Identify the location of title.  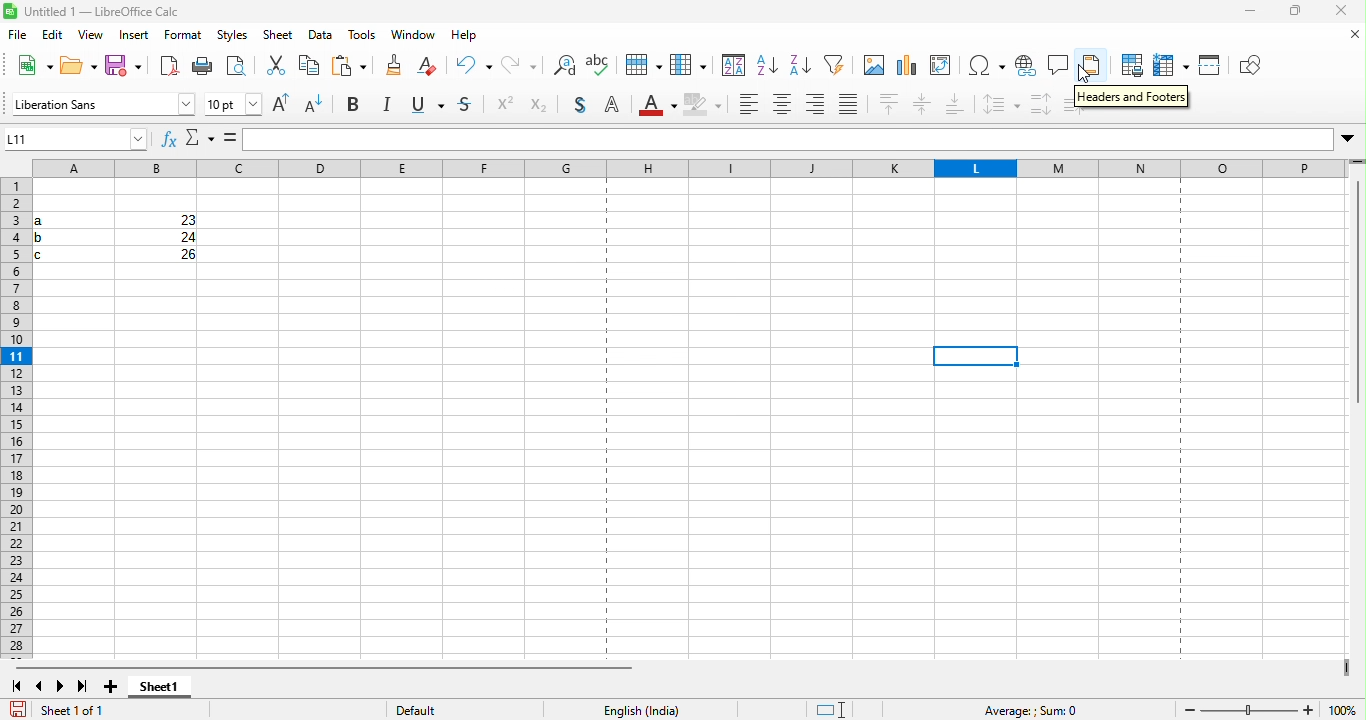
(108, 13).